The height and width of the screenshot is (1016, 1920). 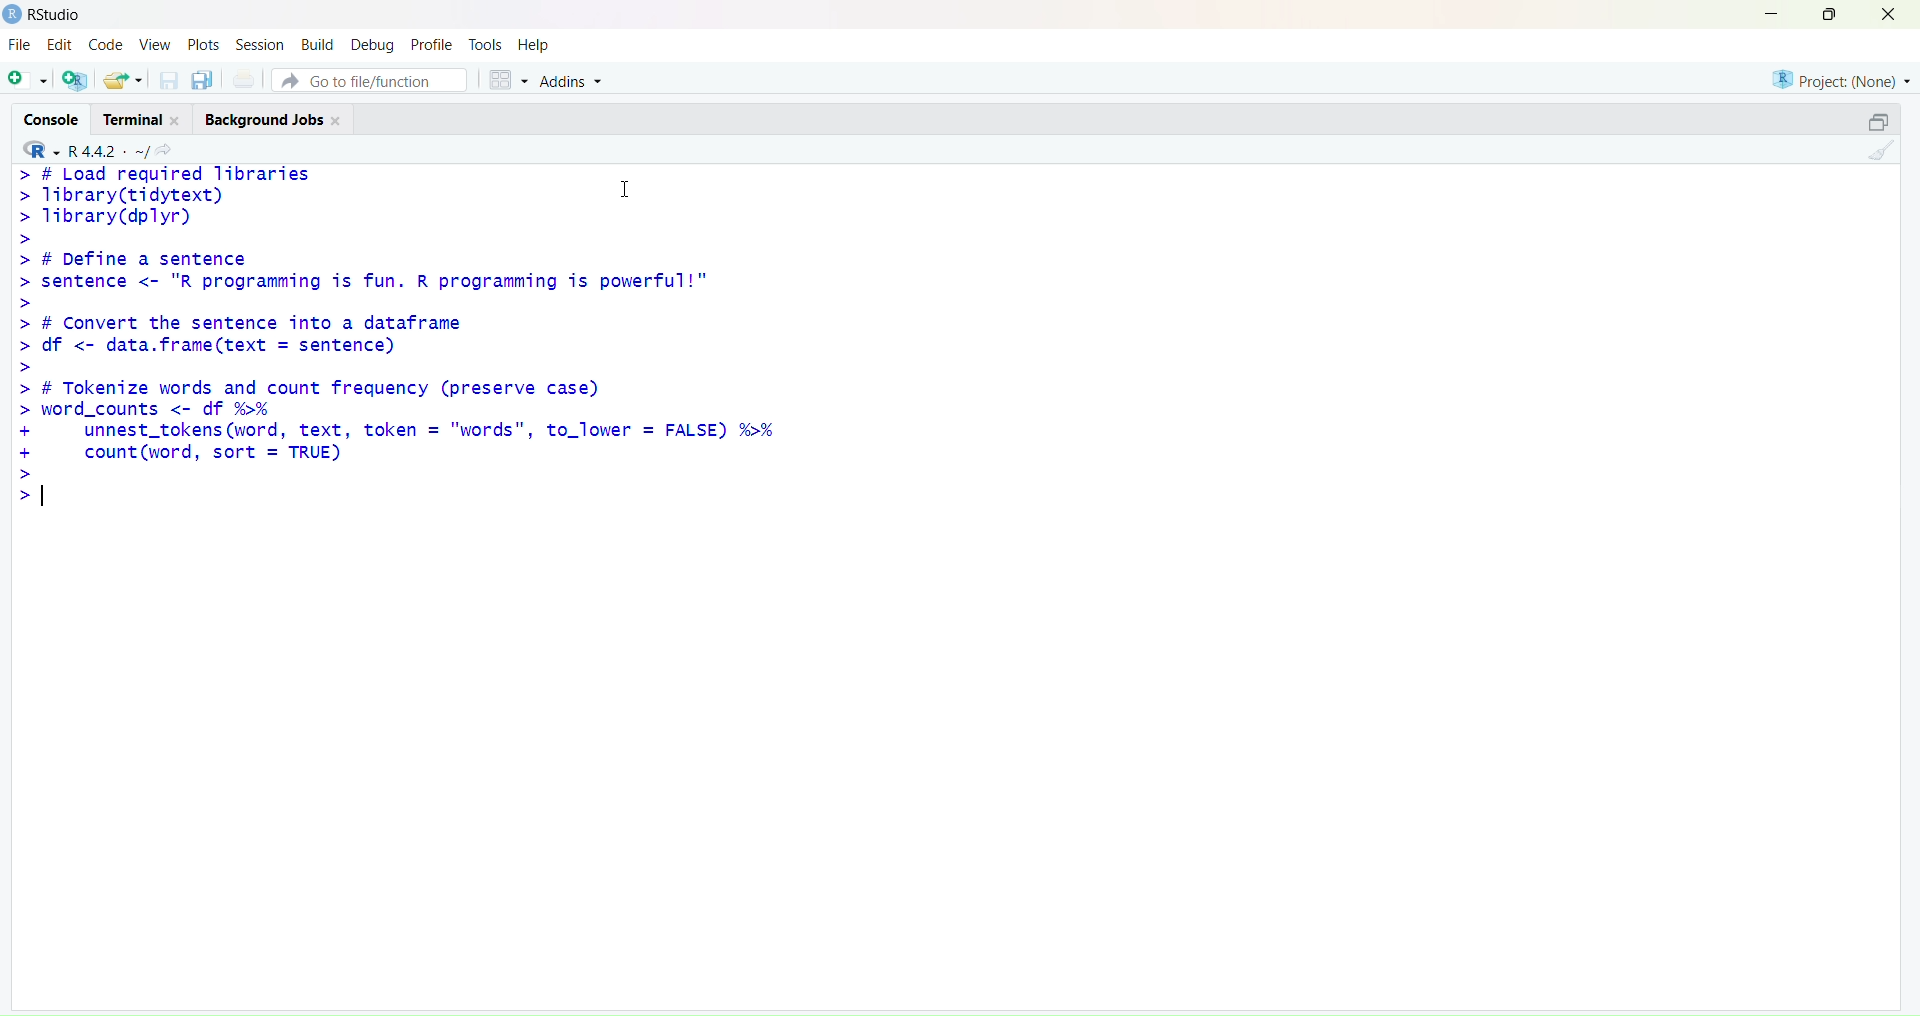 What do you see at coordinates (205, 80) in the screenshot?
I see `save all open documents` at bounding box center [205, 80].